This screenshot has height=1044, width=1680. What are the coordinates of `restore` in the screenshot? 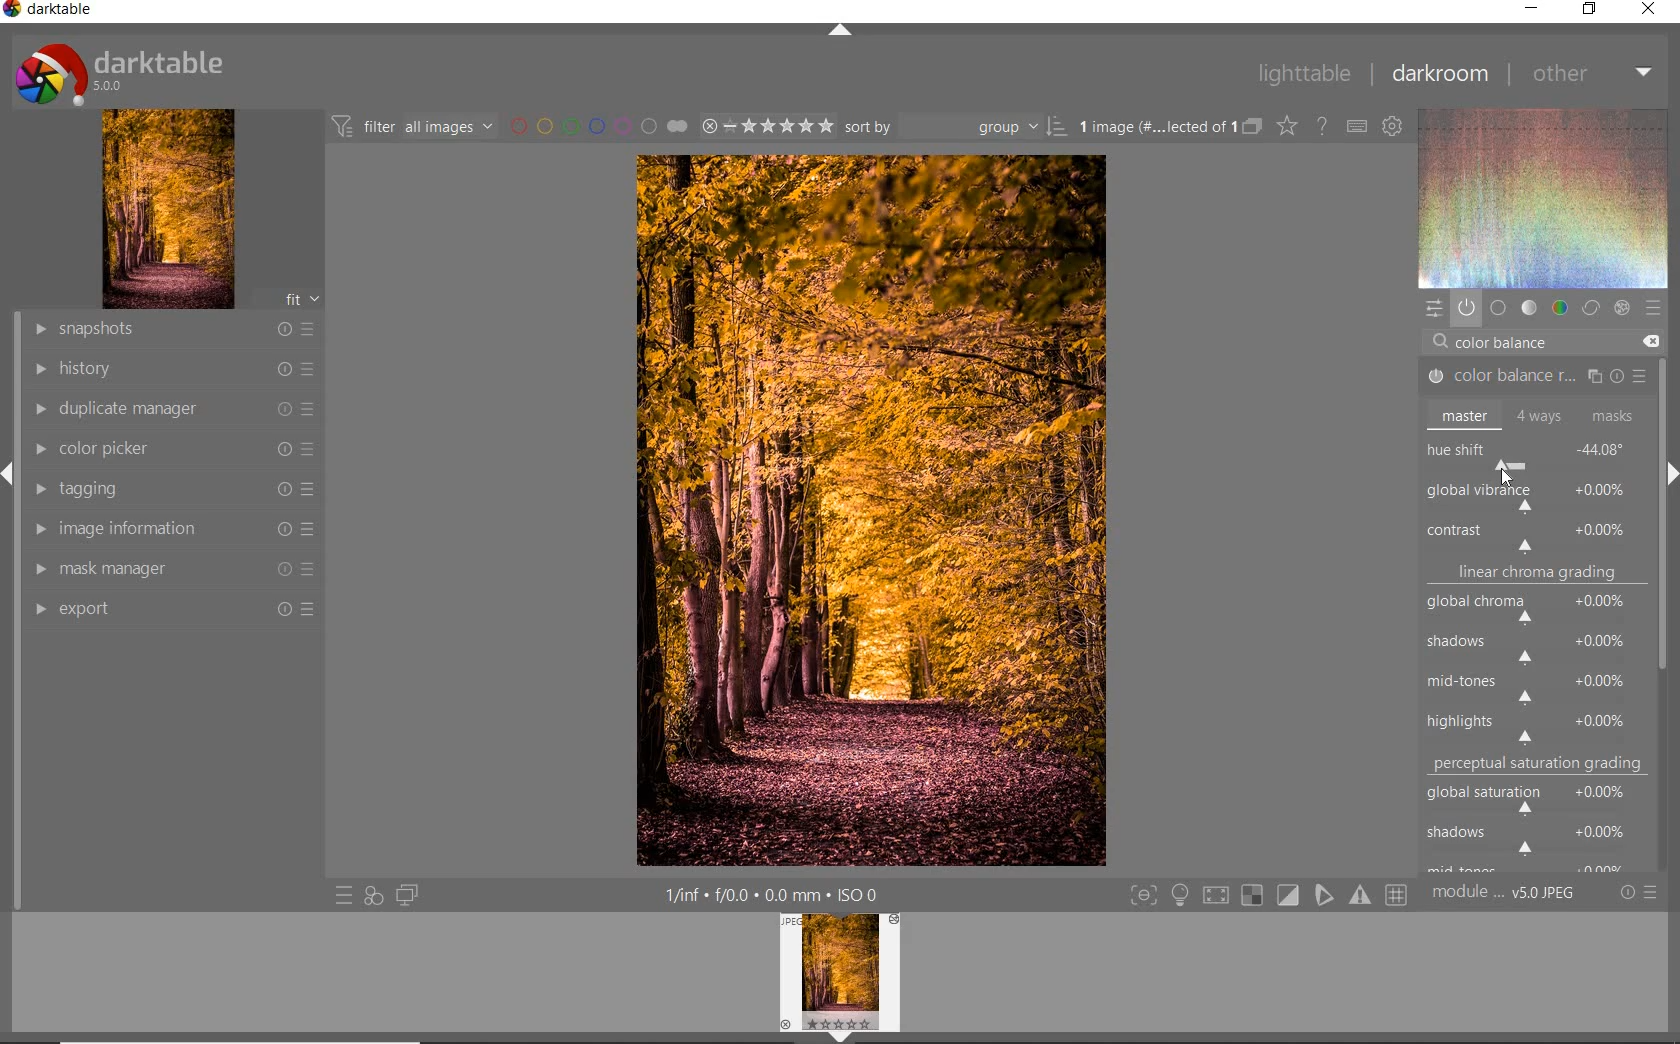 It's located at (1588, 11).